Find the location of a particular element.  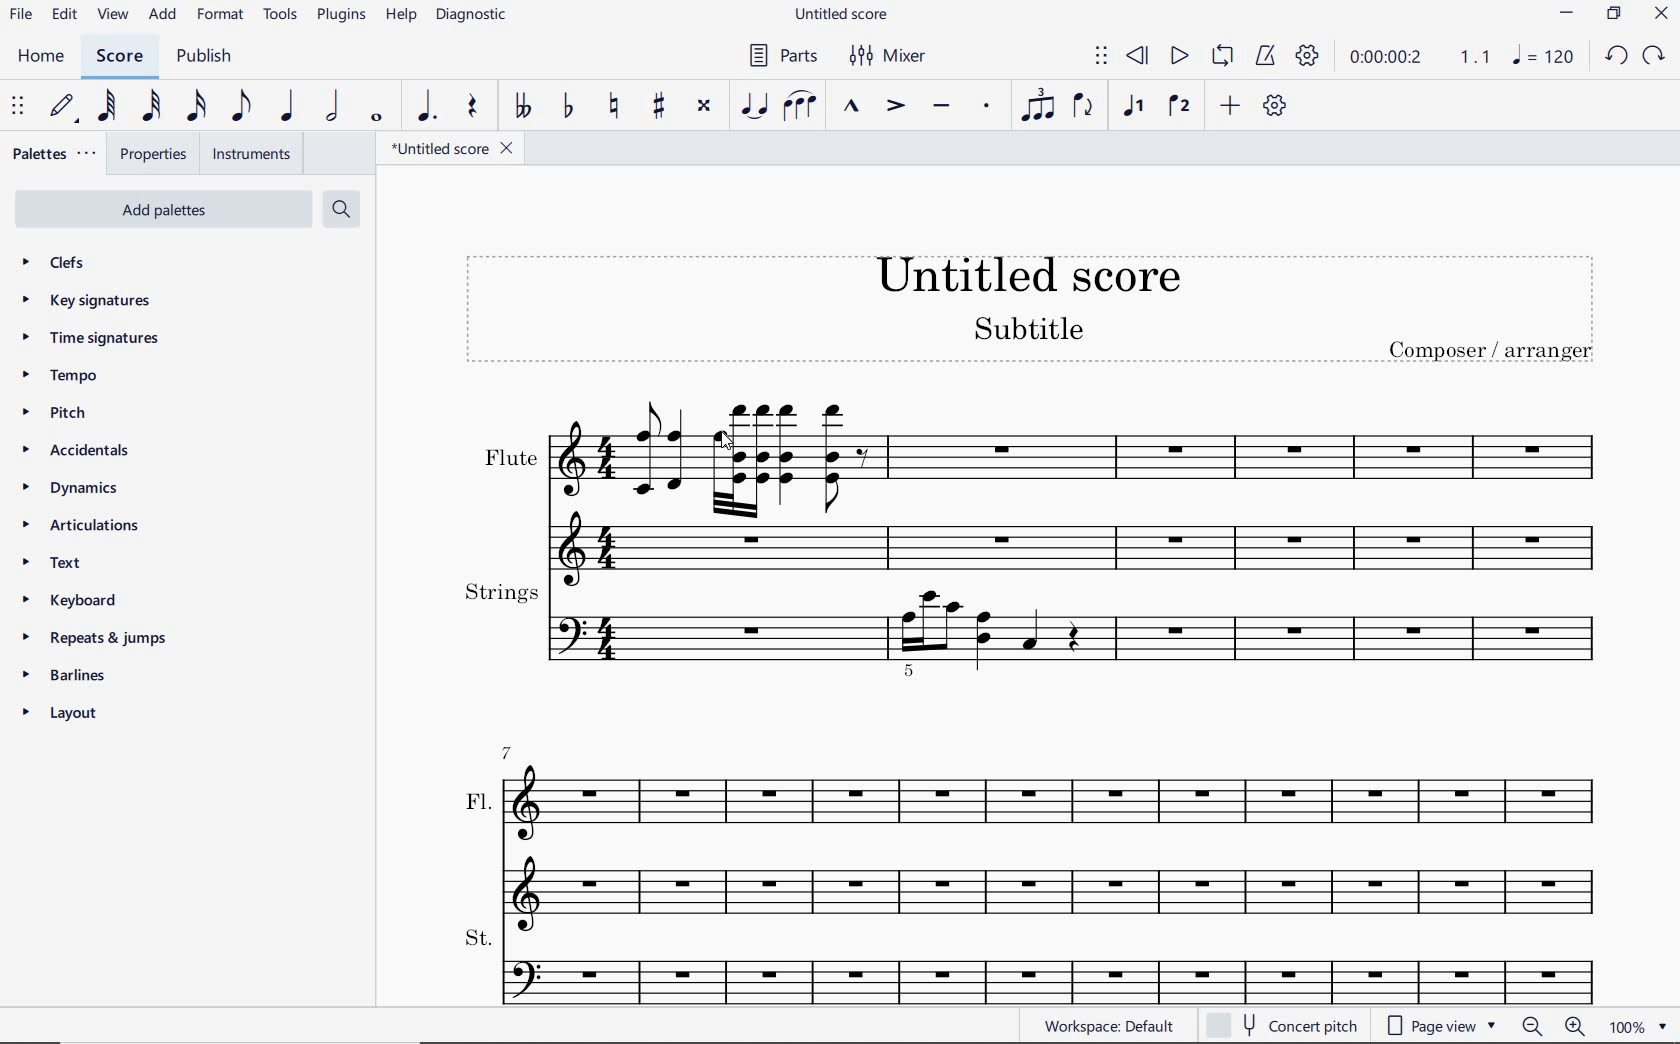

TIE is located at coordinates (756, 107).